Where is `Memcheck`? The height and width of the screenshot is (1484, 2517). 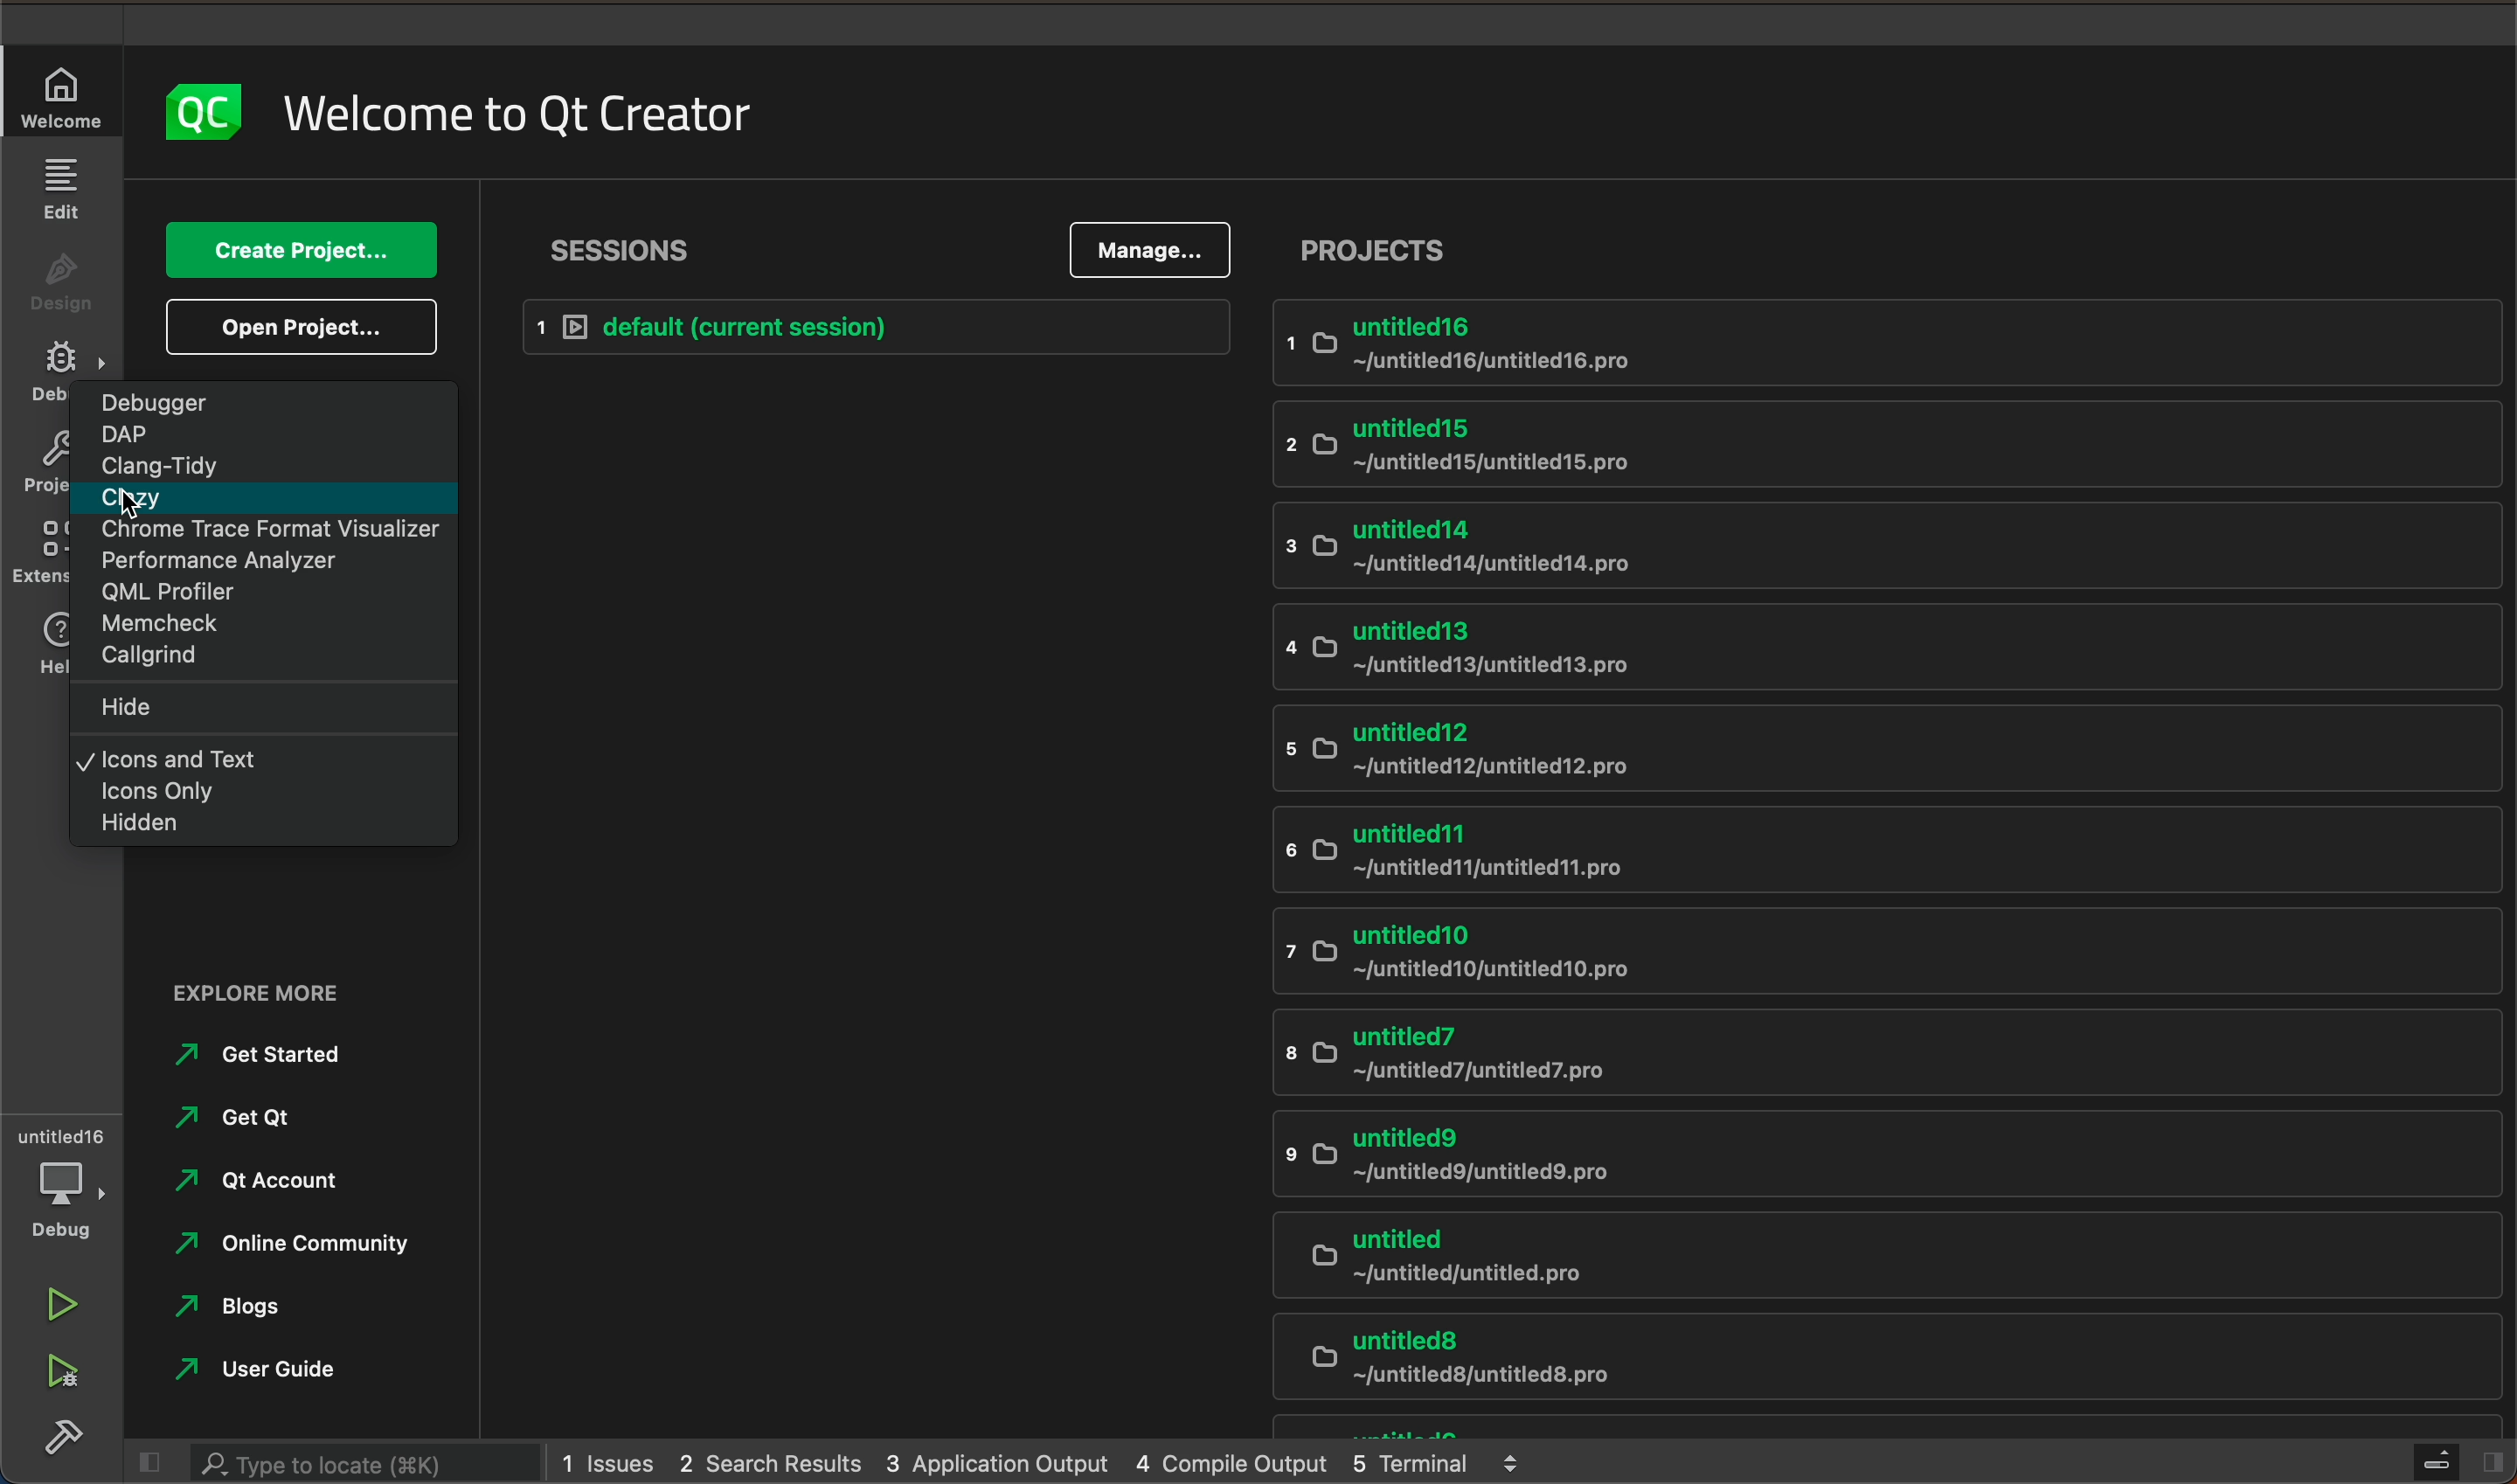 Memcheck is located at coordinates (274, 626).